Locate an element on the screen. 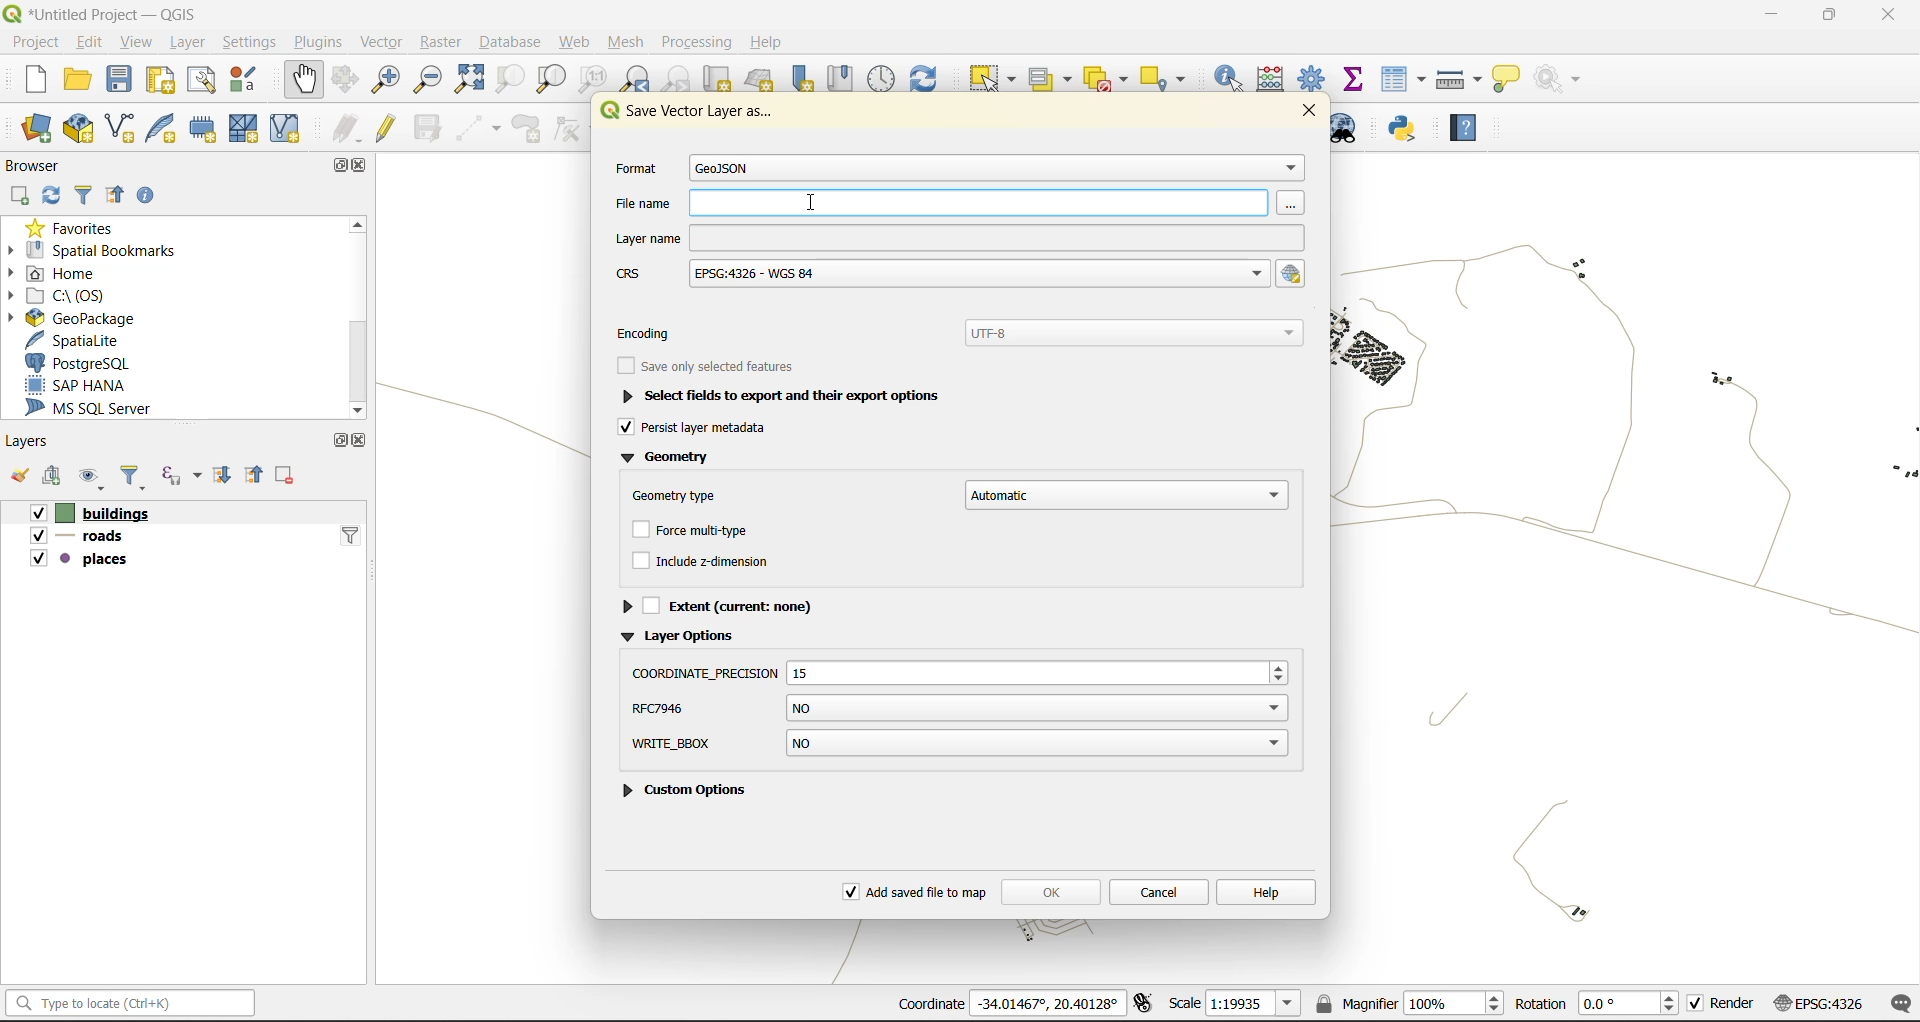  collapse all is located at coordinates (116, 193).